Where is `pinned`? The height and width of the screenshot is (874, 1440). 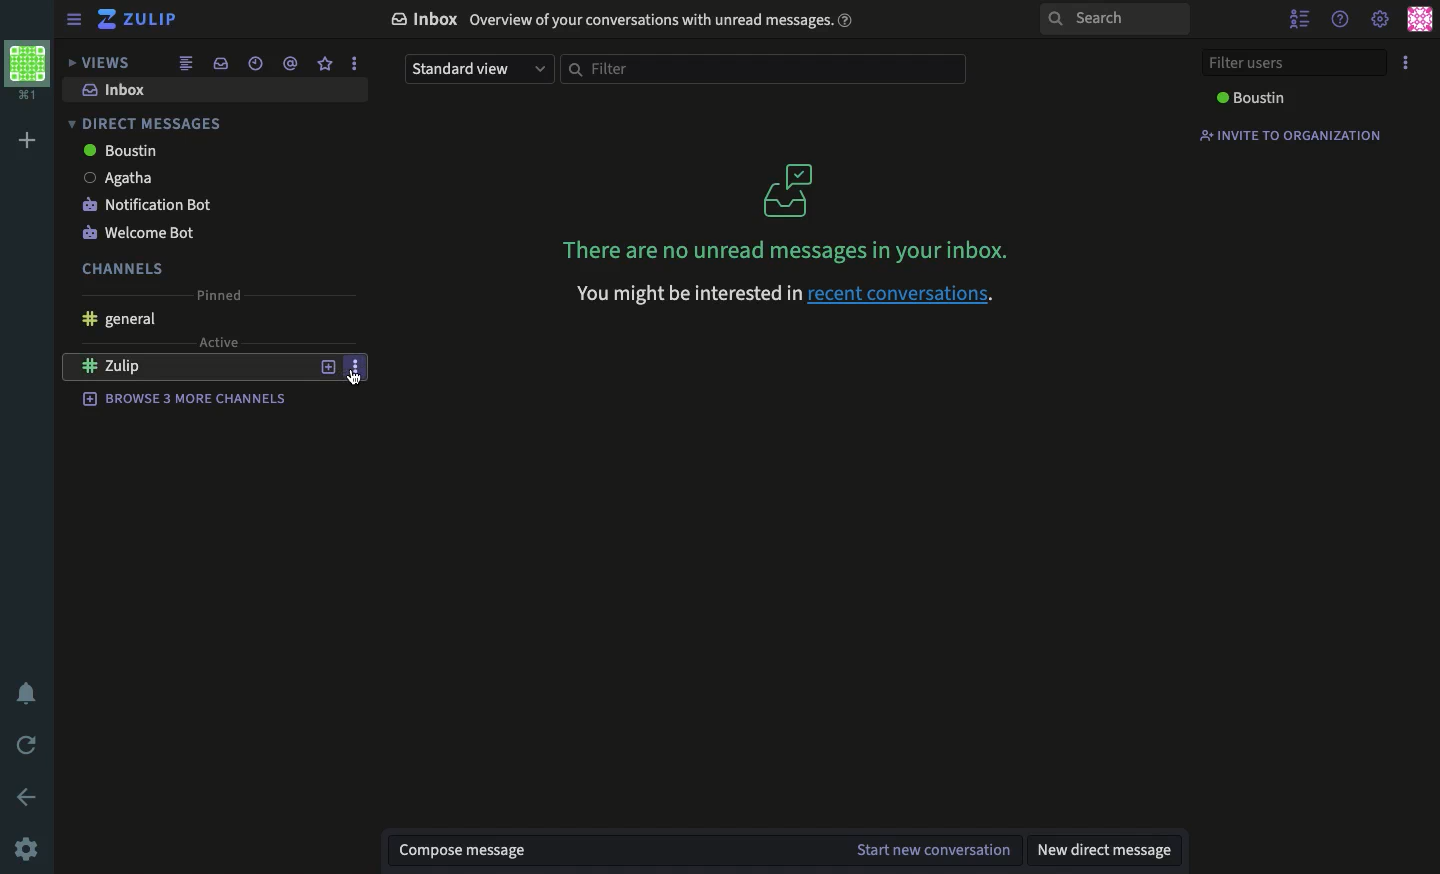
pinned is located at coordinates (220, 295).